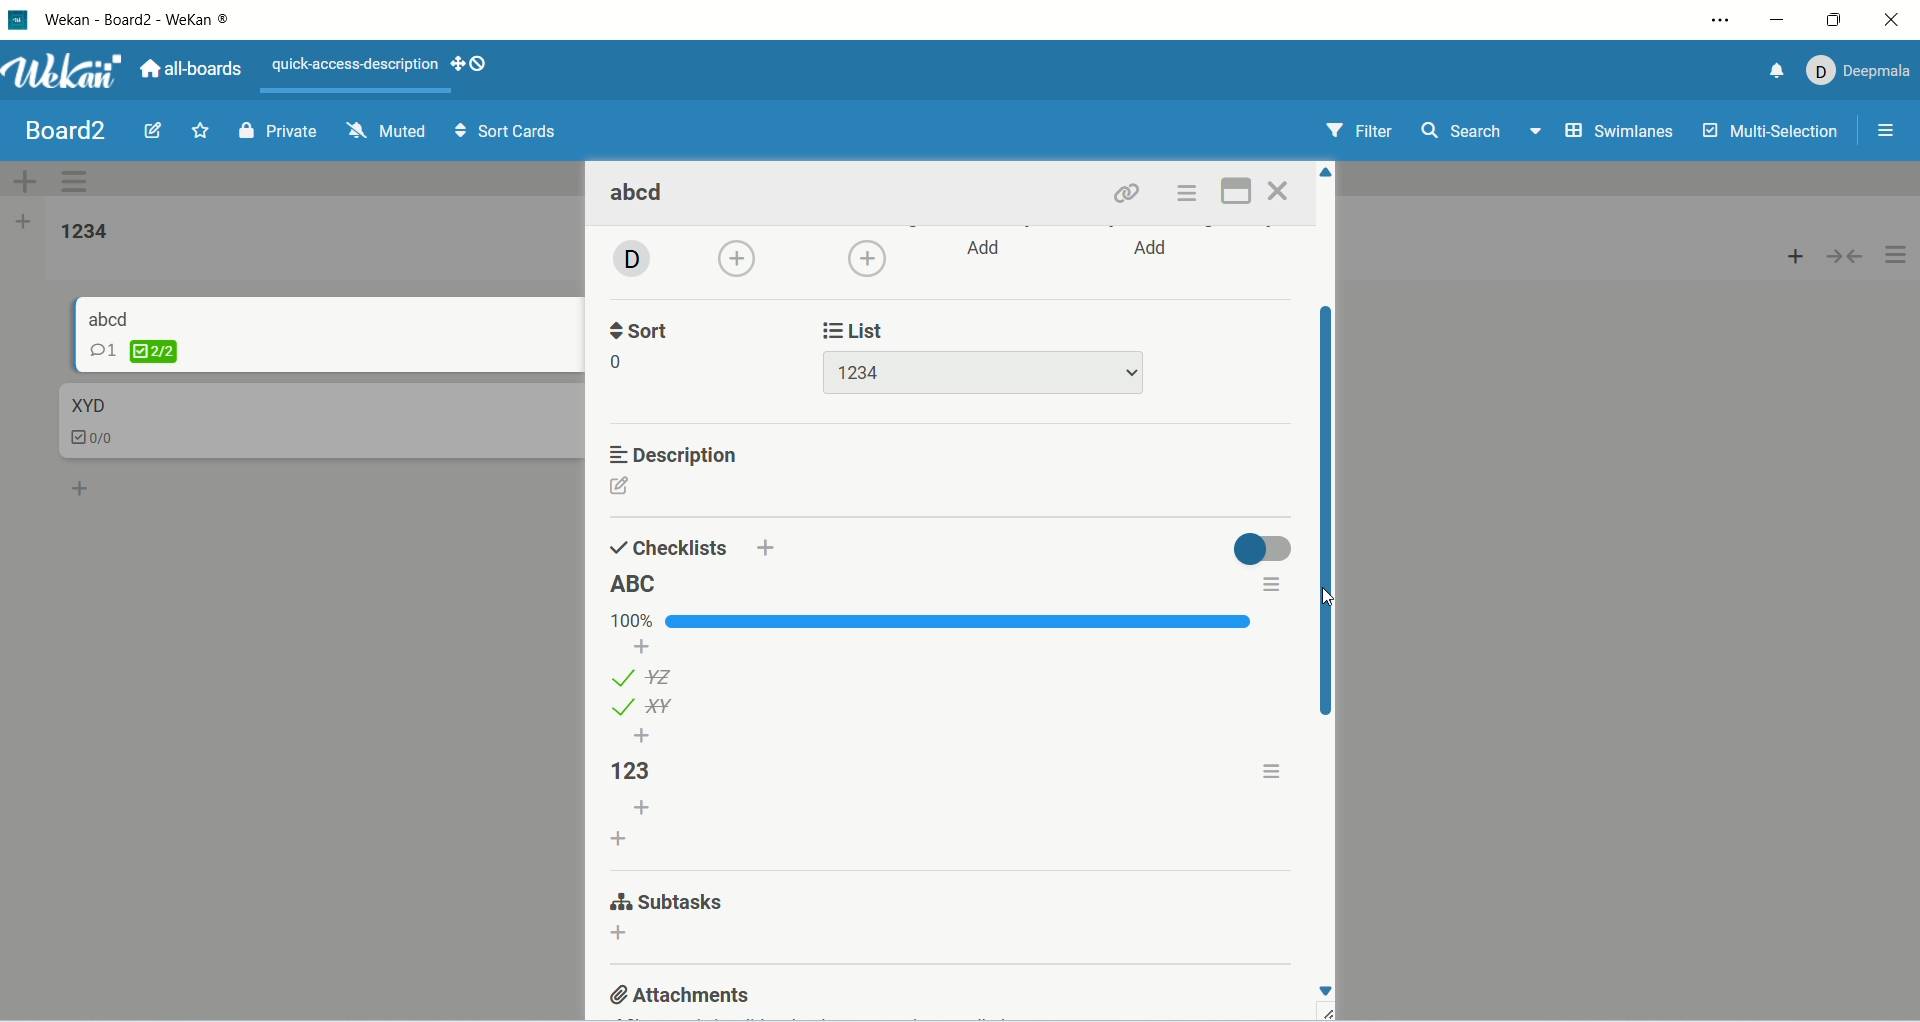 This screenshot has width=1920, height=1022. Describe the element at coordinates (682, 993) in the screenshot. I see `attachments` at that location.